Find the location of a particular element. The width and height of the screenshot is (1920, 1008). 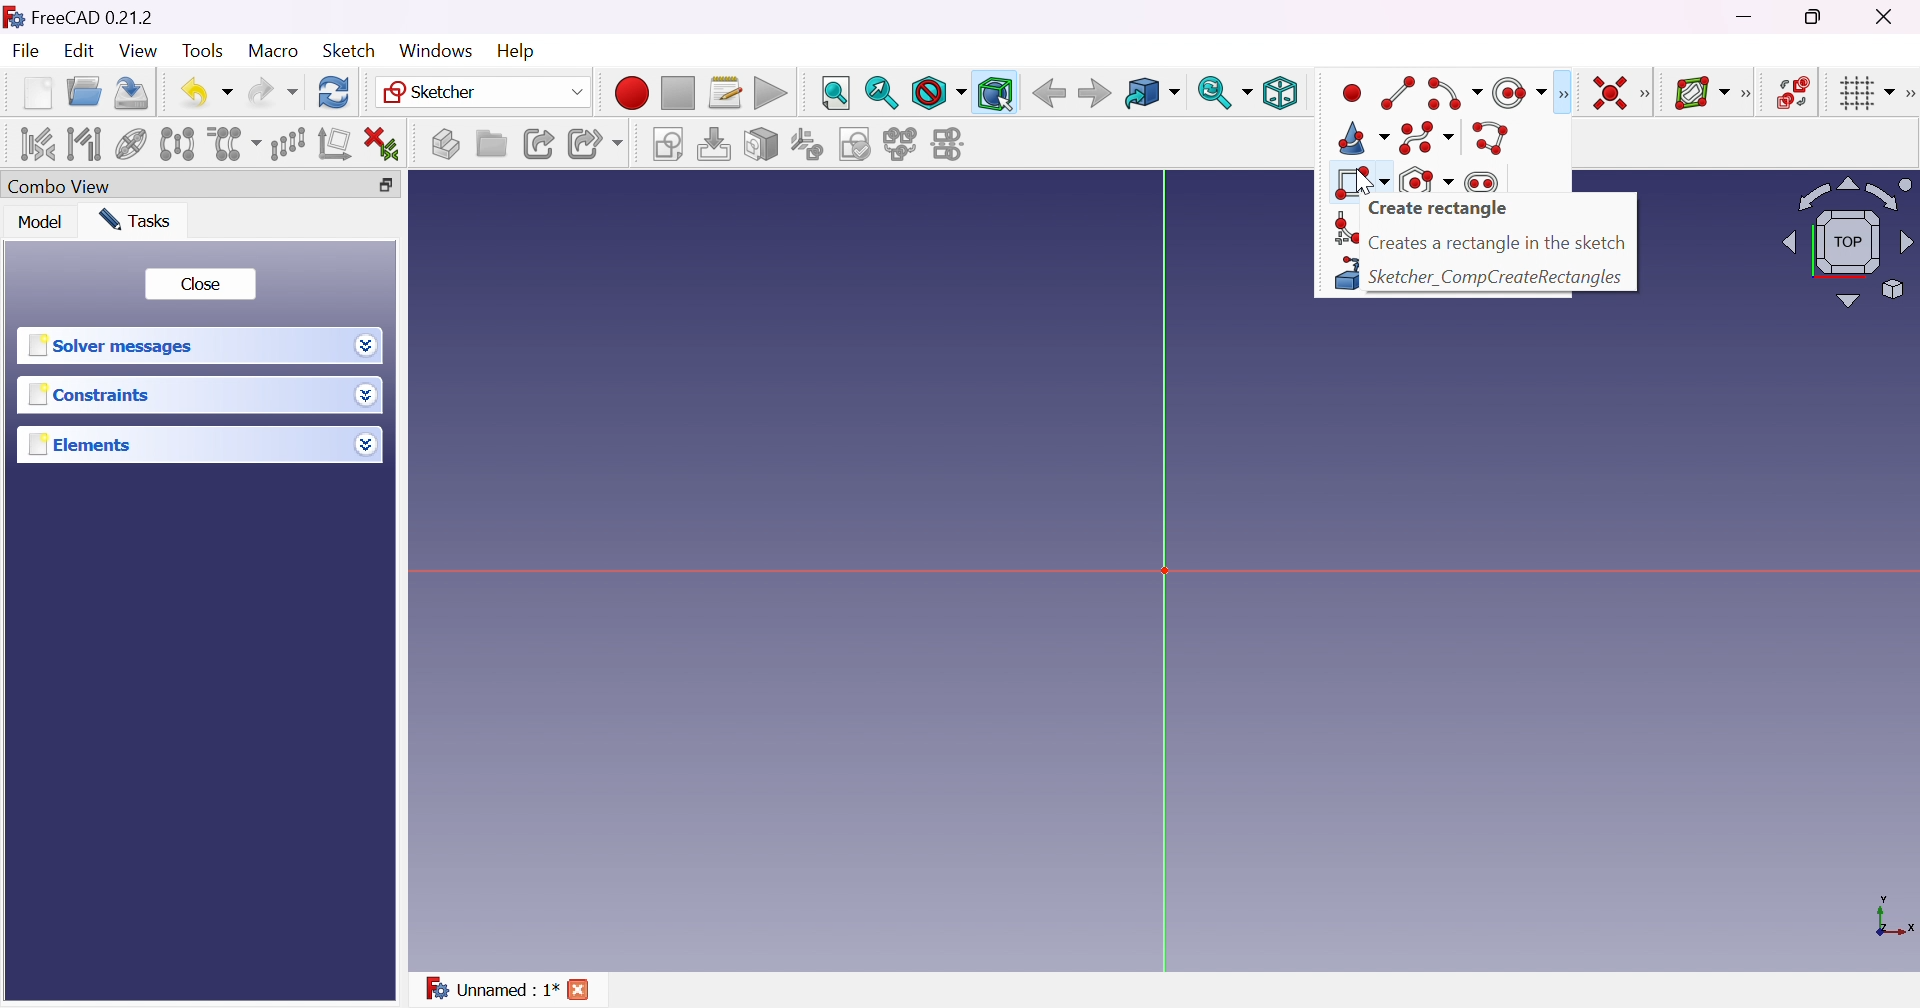

Create sketch is located at coordinates (666, 144).